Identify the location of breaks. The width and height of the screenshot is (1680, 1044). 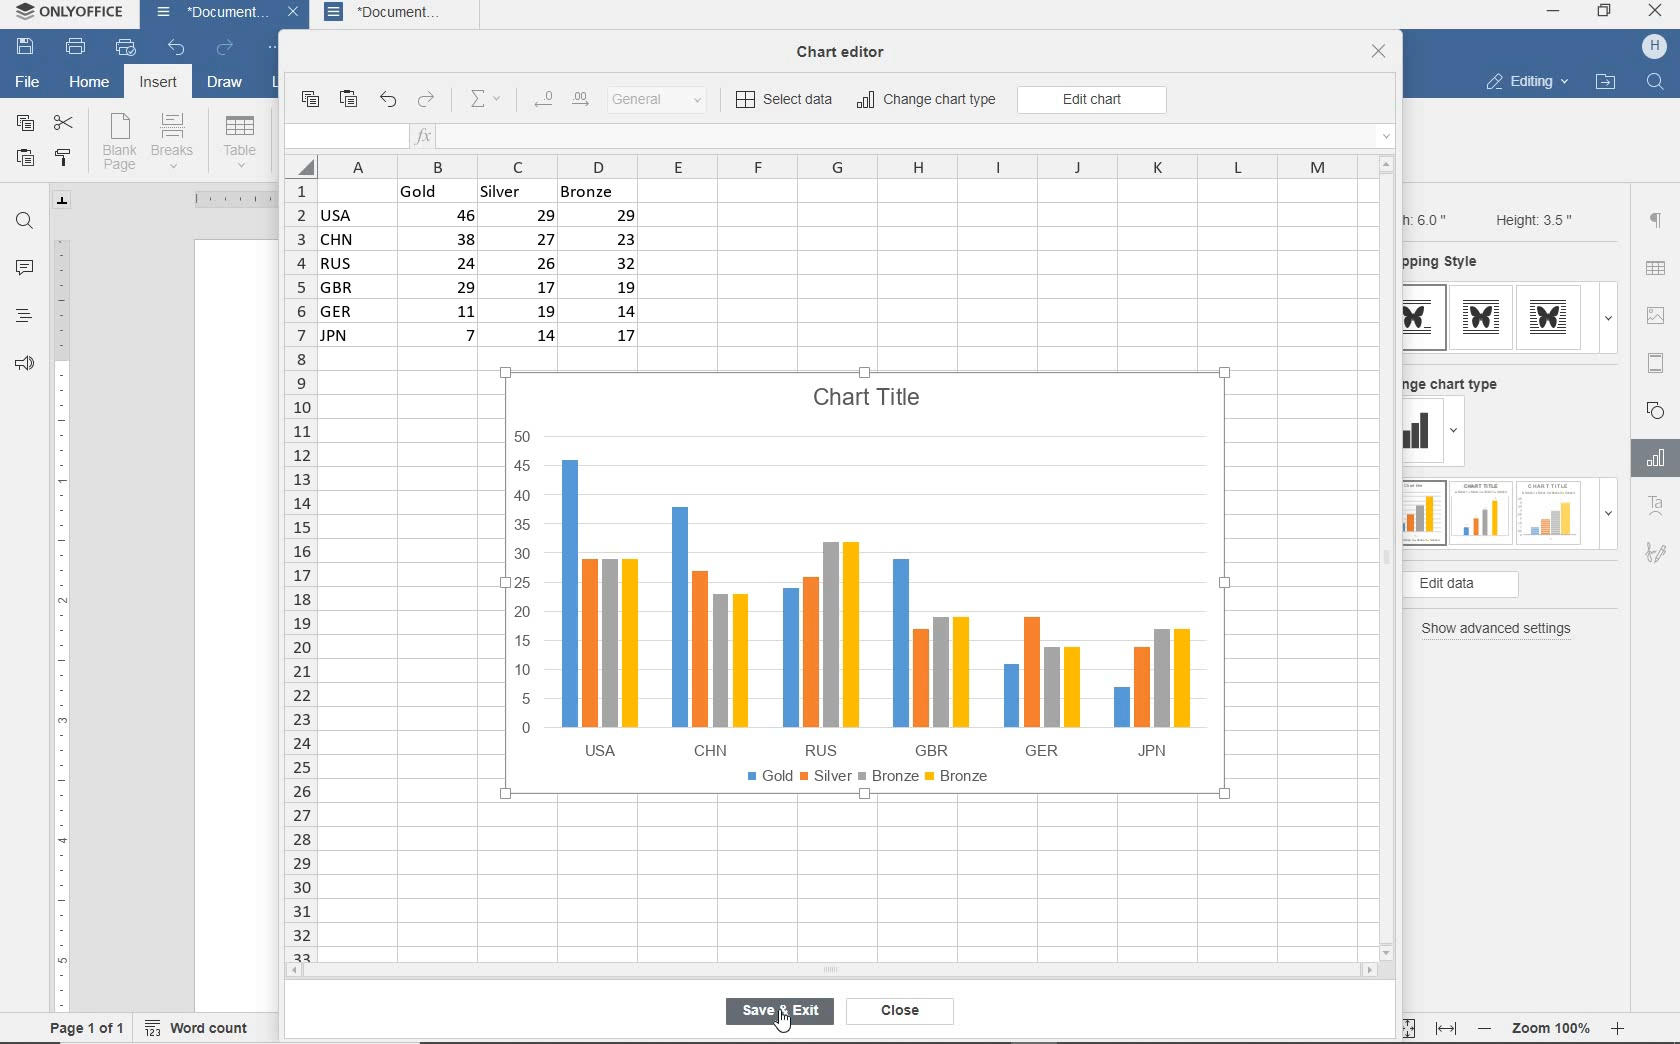
(176, 141).